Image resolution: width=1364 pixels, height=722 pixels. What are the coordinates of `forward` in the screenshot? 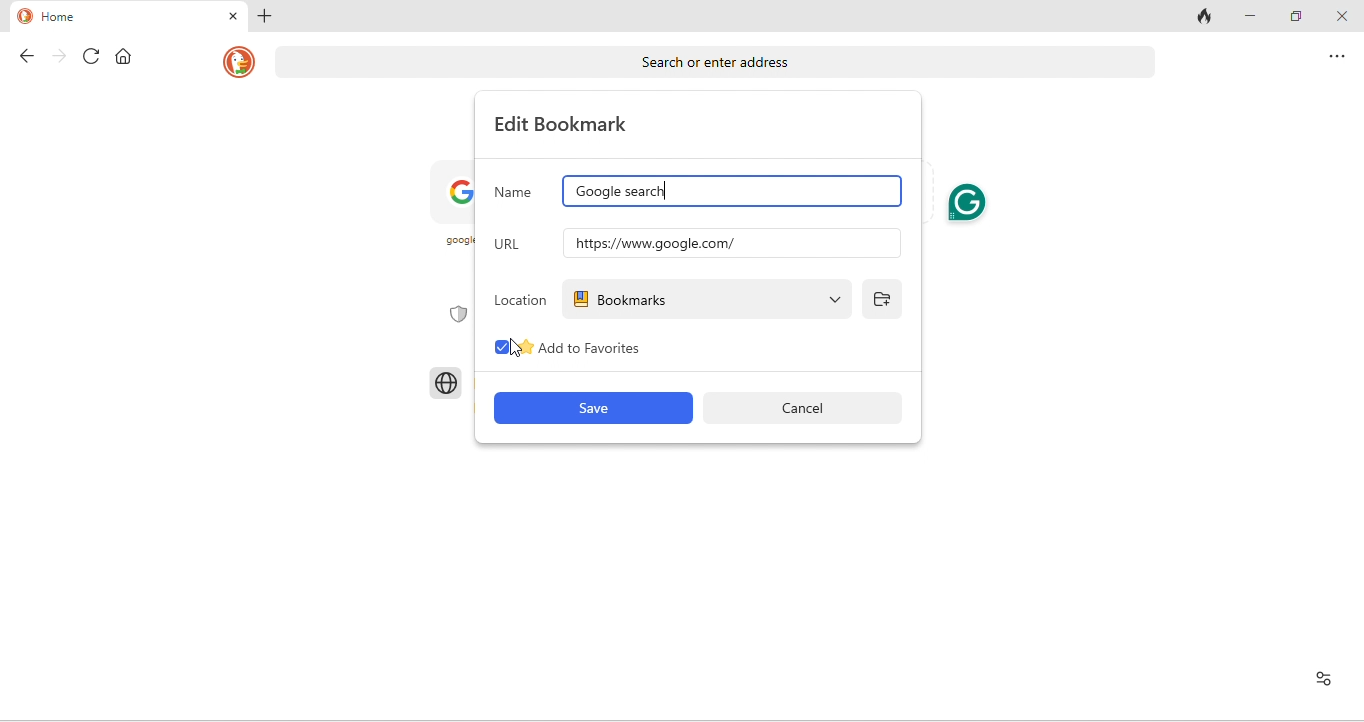 It's located at (52, 57).